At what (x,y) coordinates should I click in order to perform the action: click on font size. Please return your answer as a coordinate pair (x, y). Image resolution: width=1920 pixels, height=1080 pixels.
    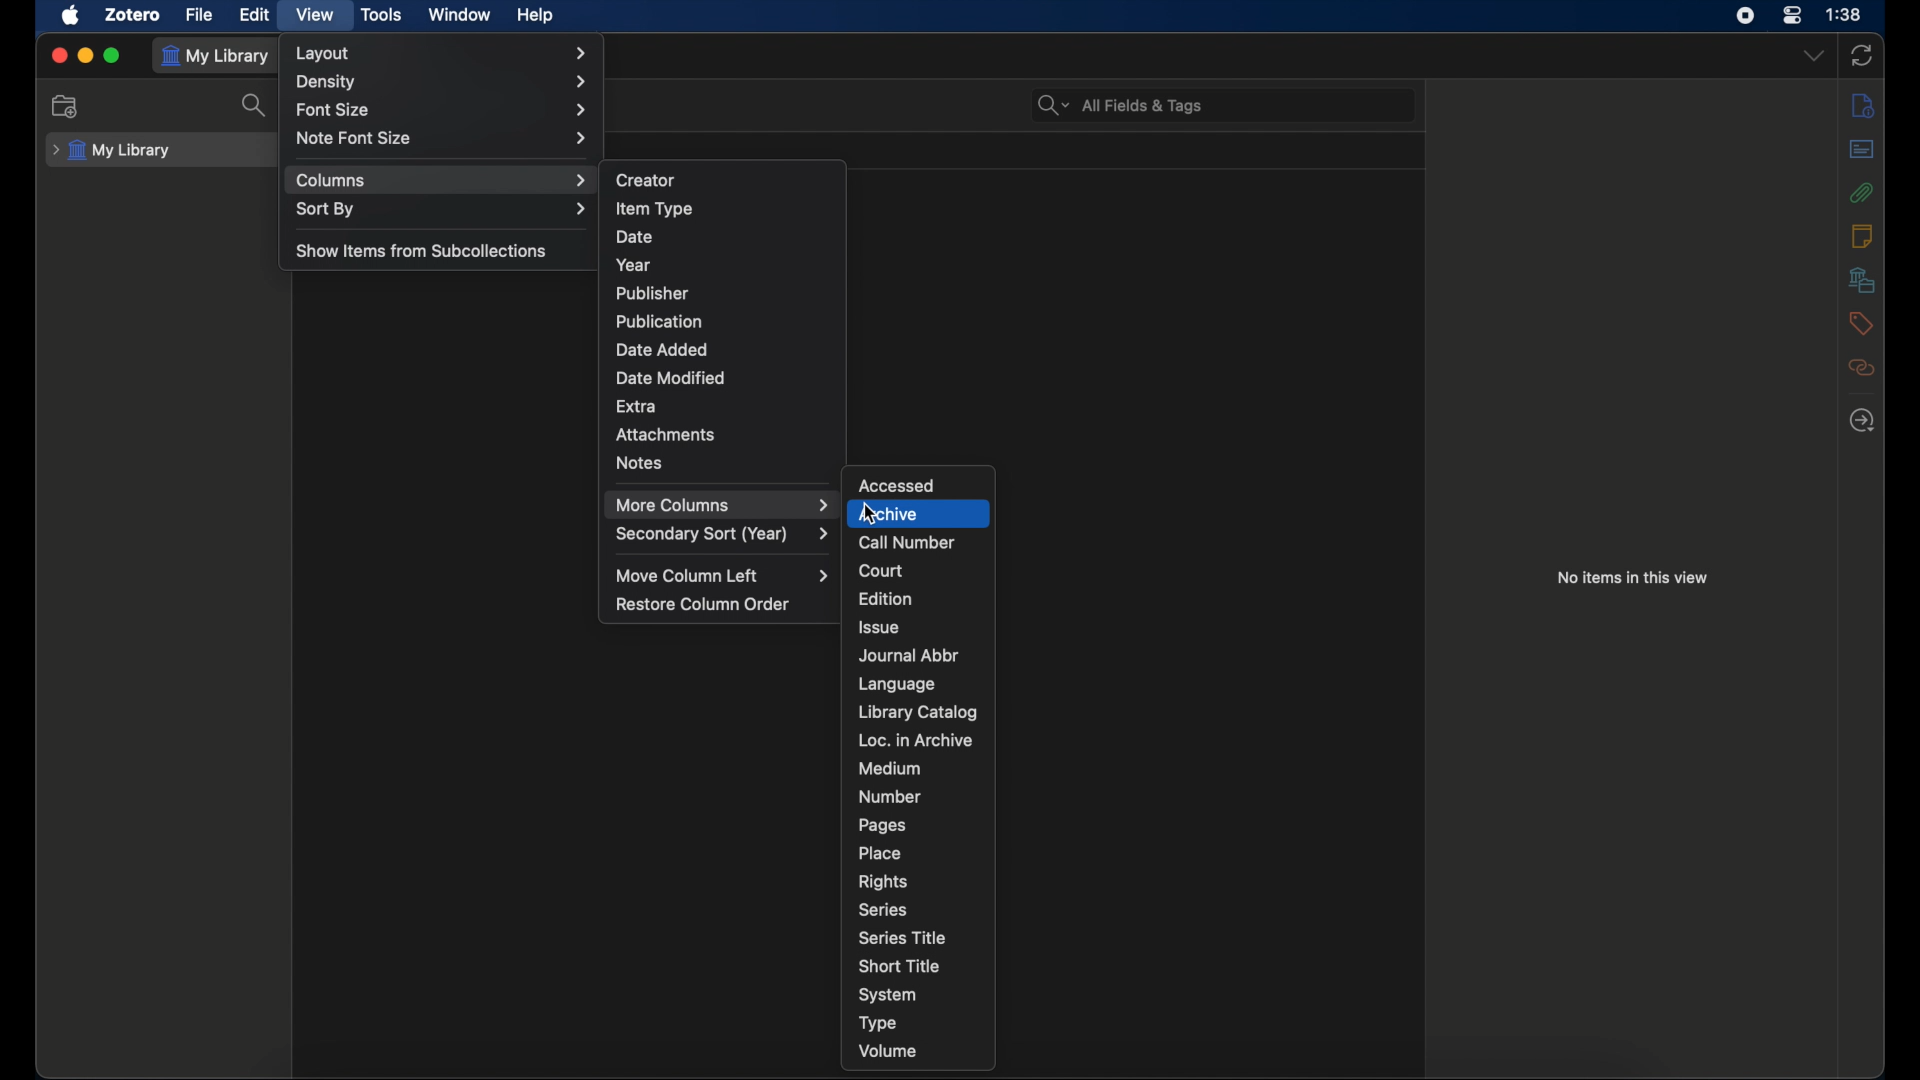
    Looking at the image, I should click on (446, 109).